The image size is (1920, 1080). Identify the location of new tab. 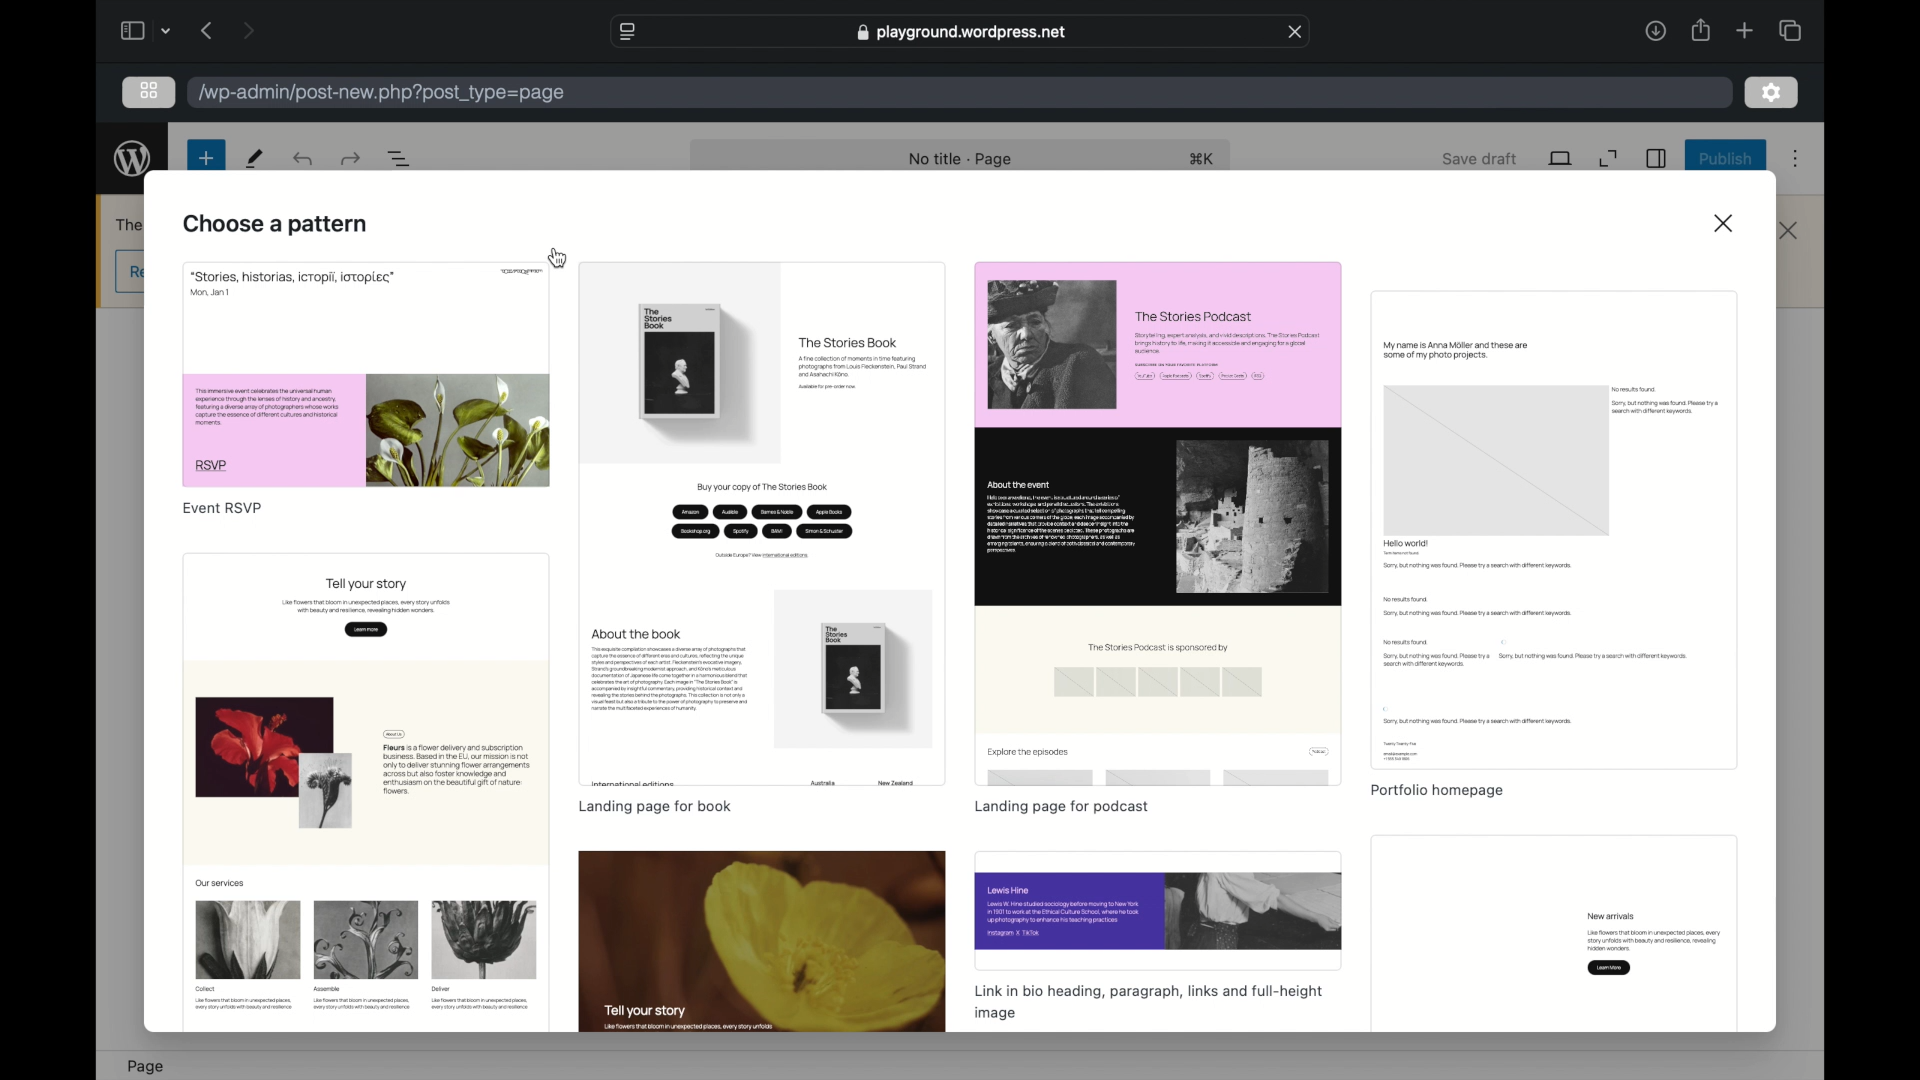
(1745, 30).